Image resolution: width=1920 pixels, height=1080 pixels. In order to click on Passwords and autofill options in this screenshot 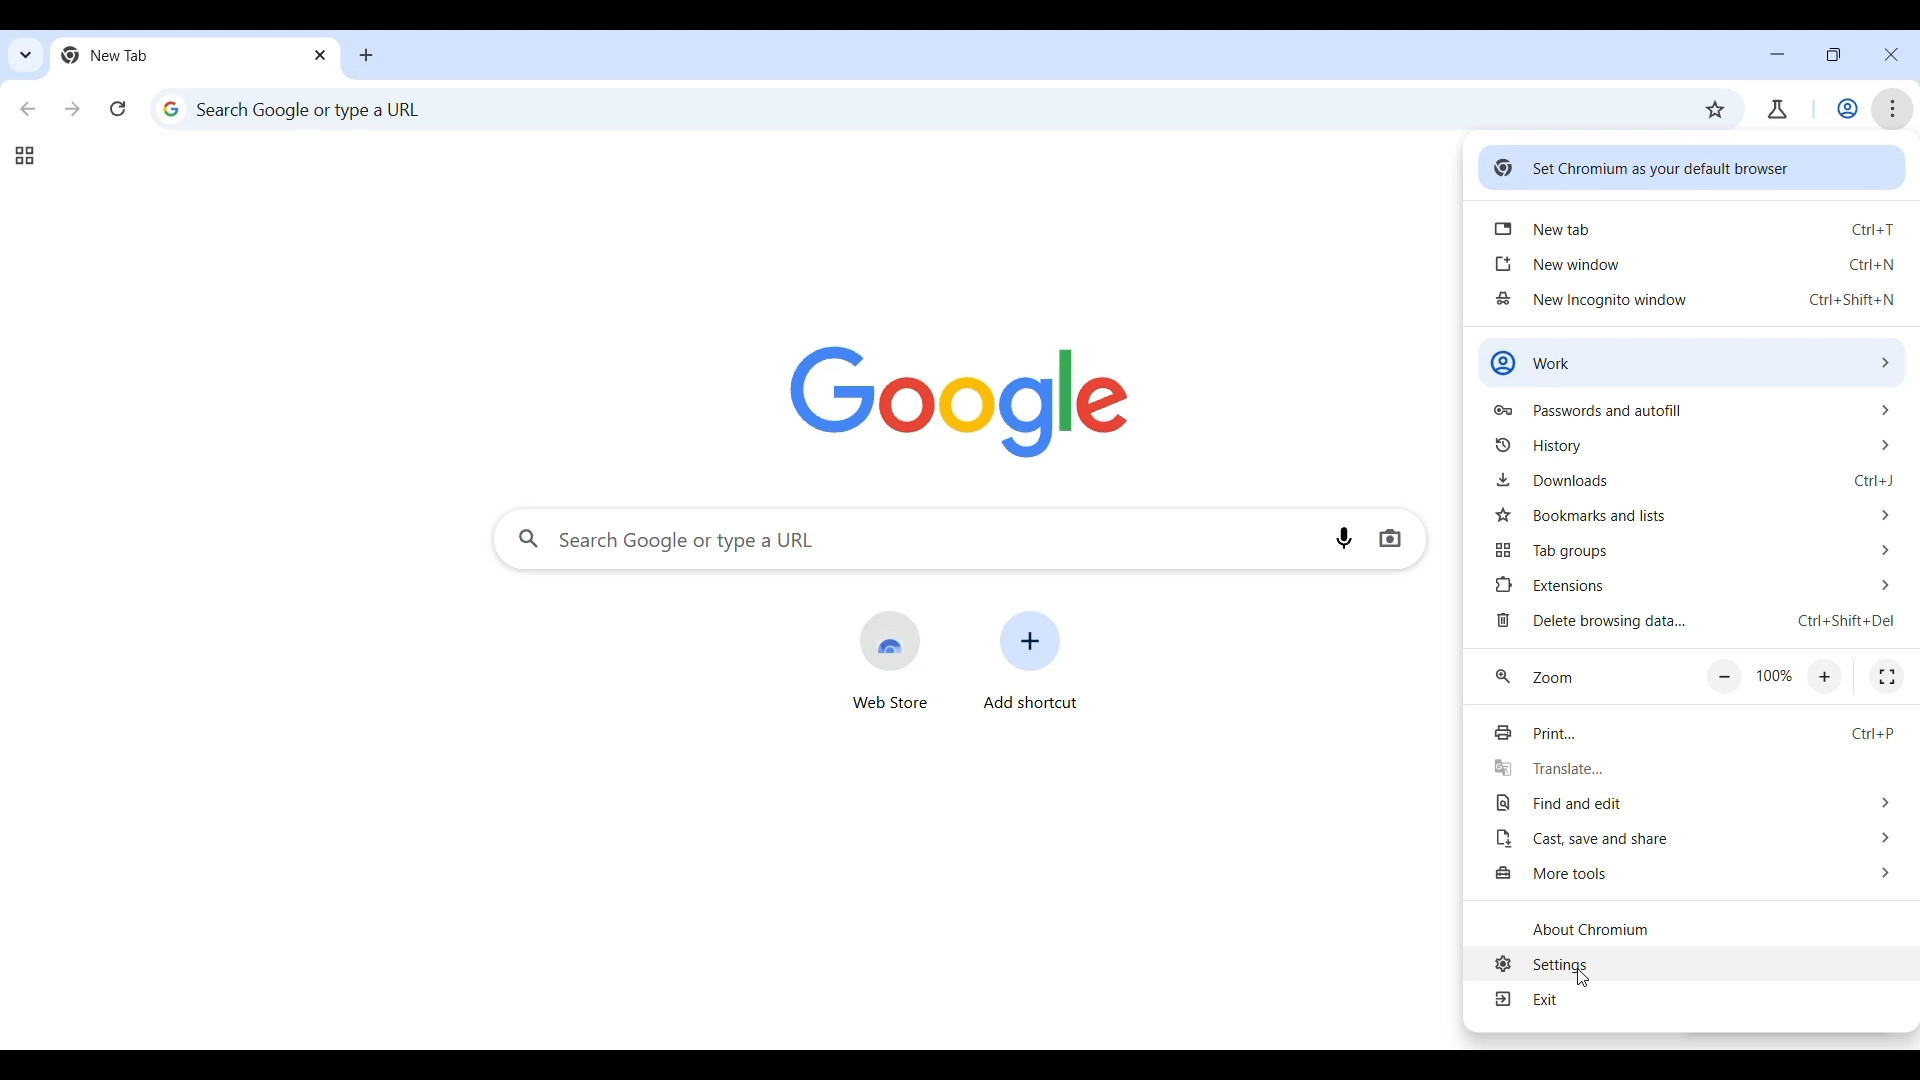, I will do `click(1692, 411)`.